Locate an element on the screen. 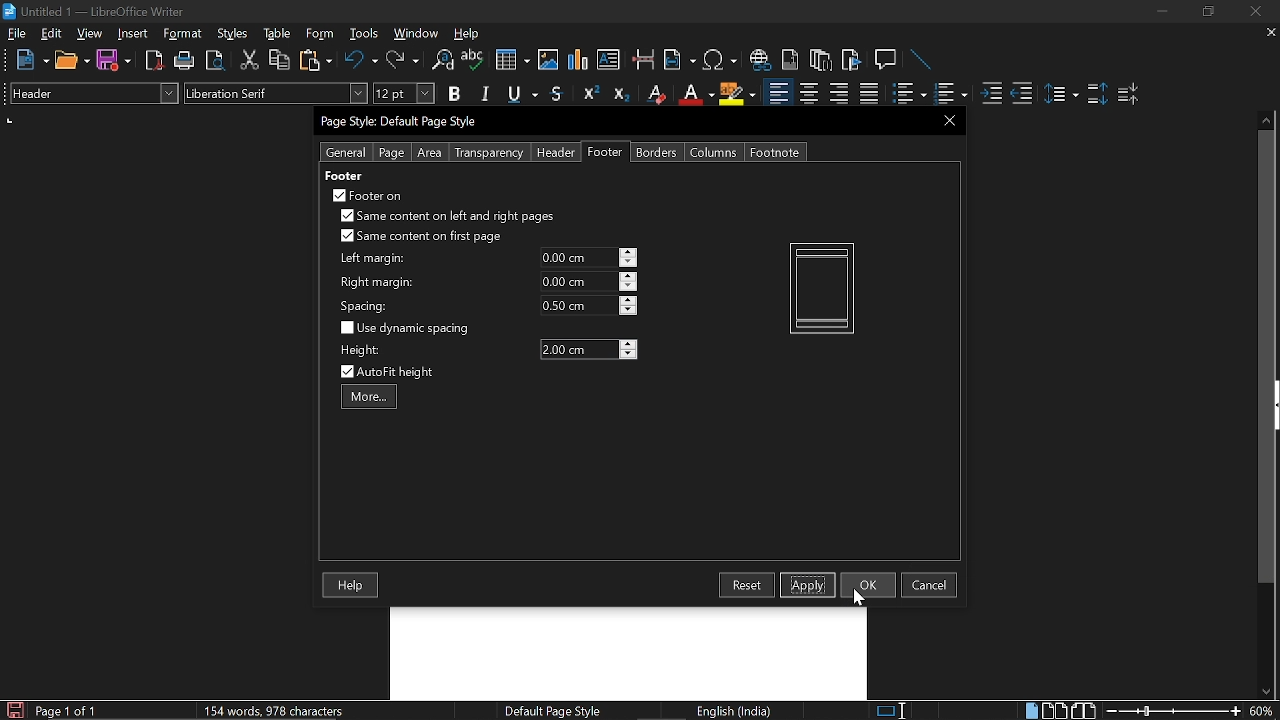 This screenshot has width=1280, height=720. left margin is located at coordinates (370, 259).